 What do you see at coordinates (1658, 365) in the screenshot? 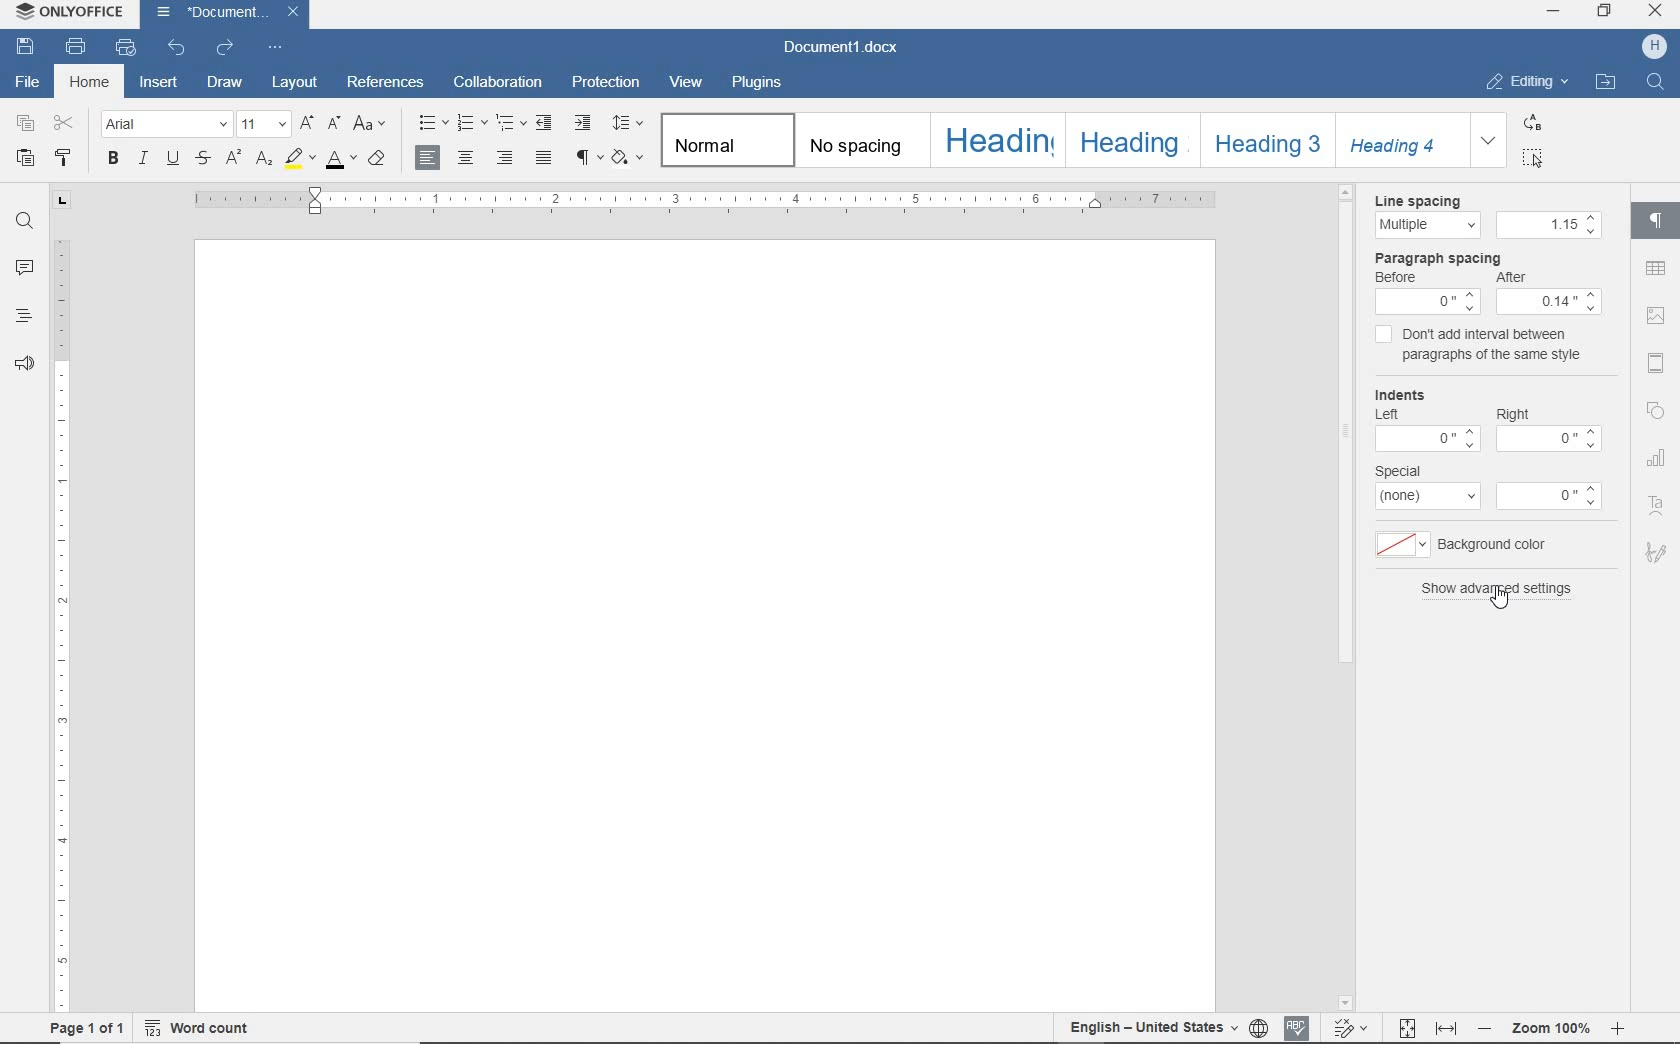
I see `header and footer` at bounding box center [1658, 365].